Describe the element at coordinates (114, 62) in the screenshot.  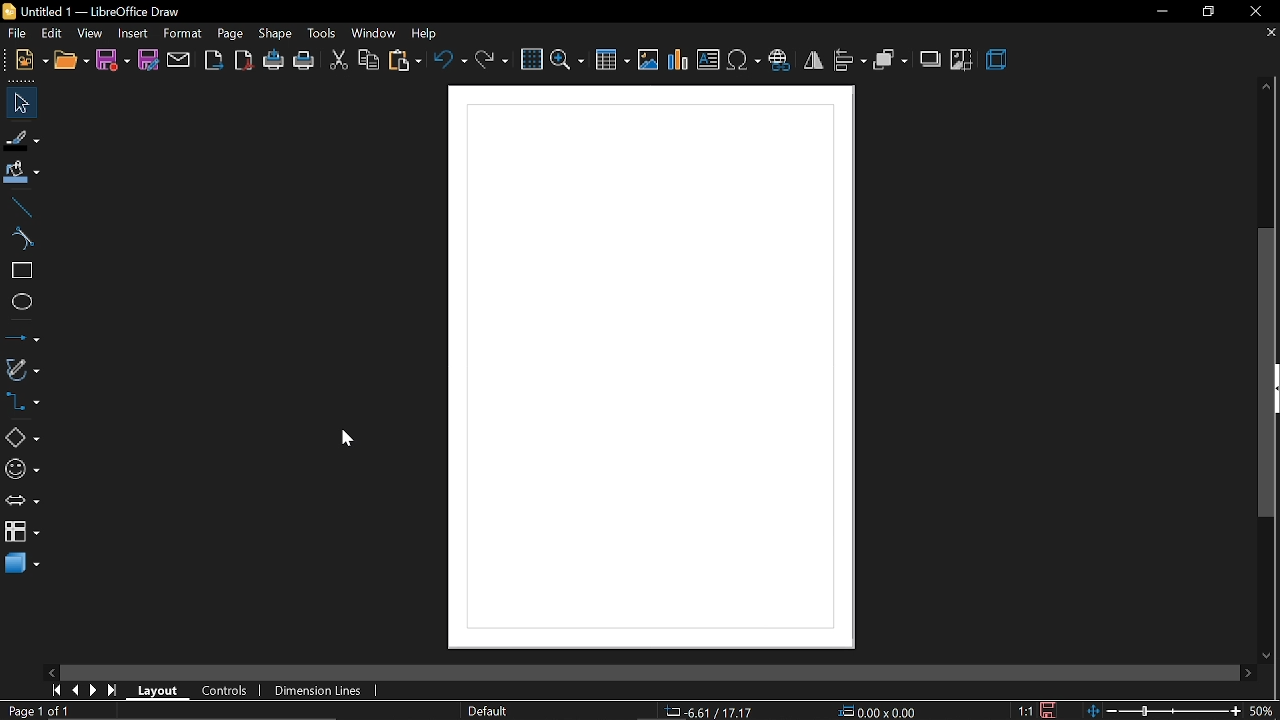
I see `save` at that location.